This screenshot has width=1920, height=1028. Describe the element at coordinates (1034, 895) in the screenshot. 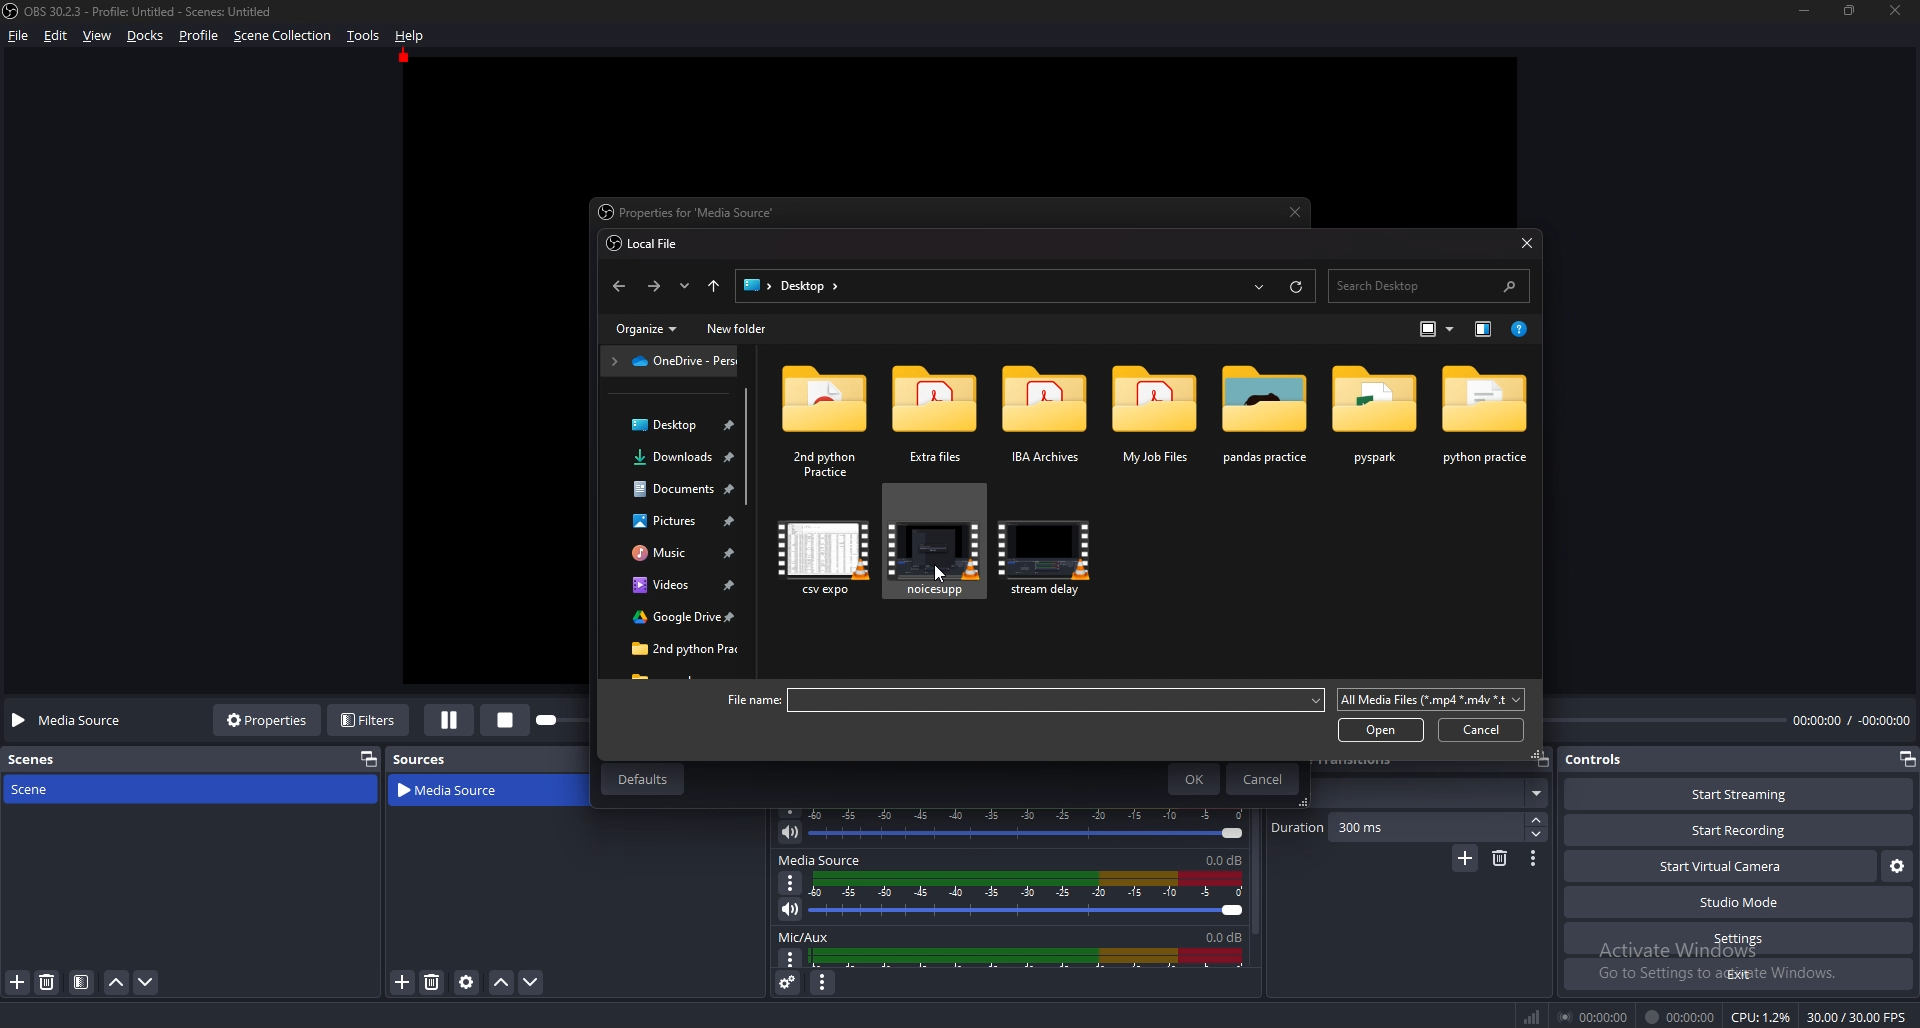

I see `media source soundbar` at that location.